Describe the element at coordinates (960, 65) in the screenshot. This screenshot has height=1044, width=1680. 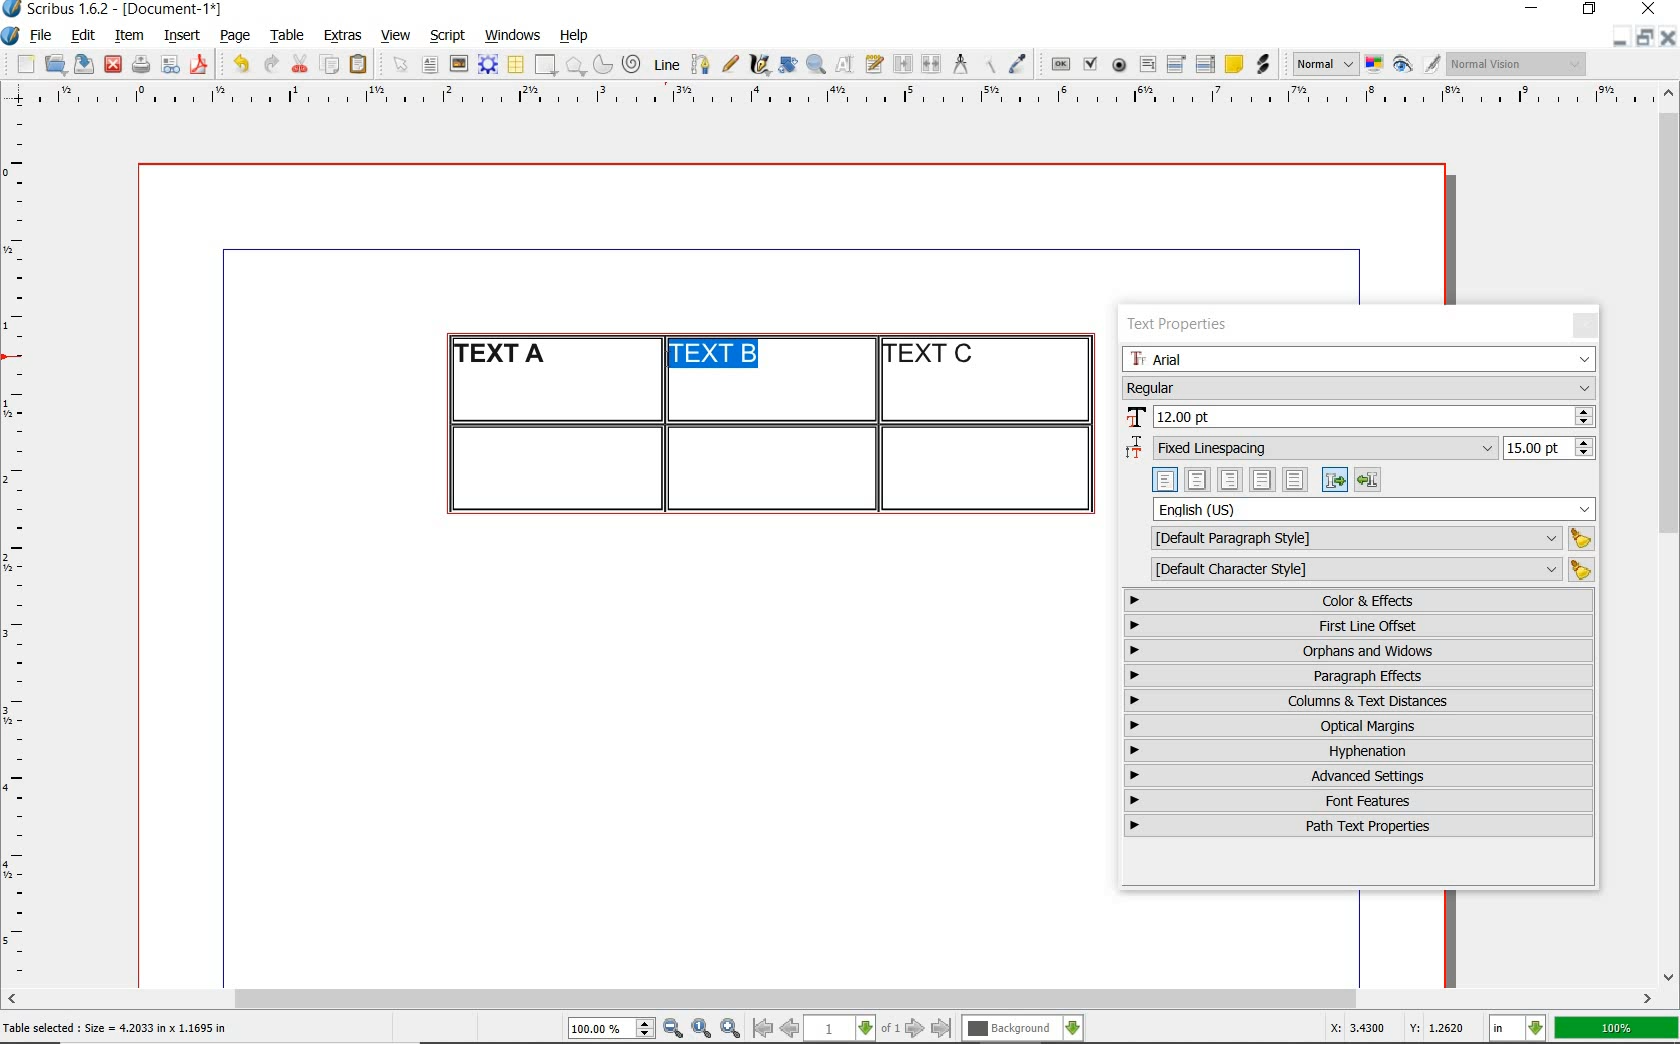
I see `measurements` at that location.